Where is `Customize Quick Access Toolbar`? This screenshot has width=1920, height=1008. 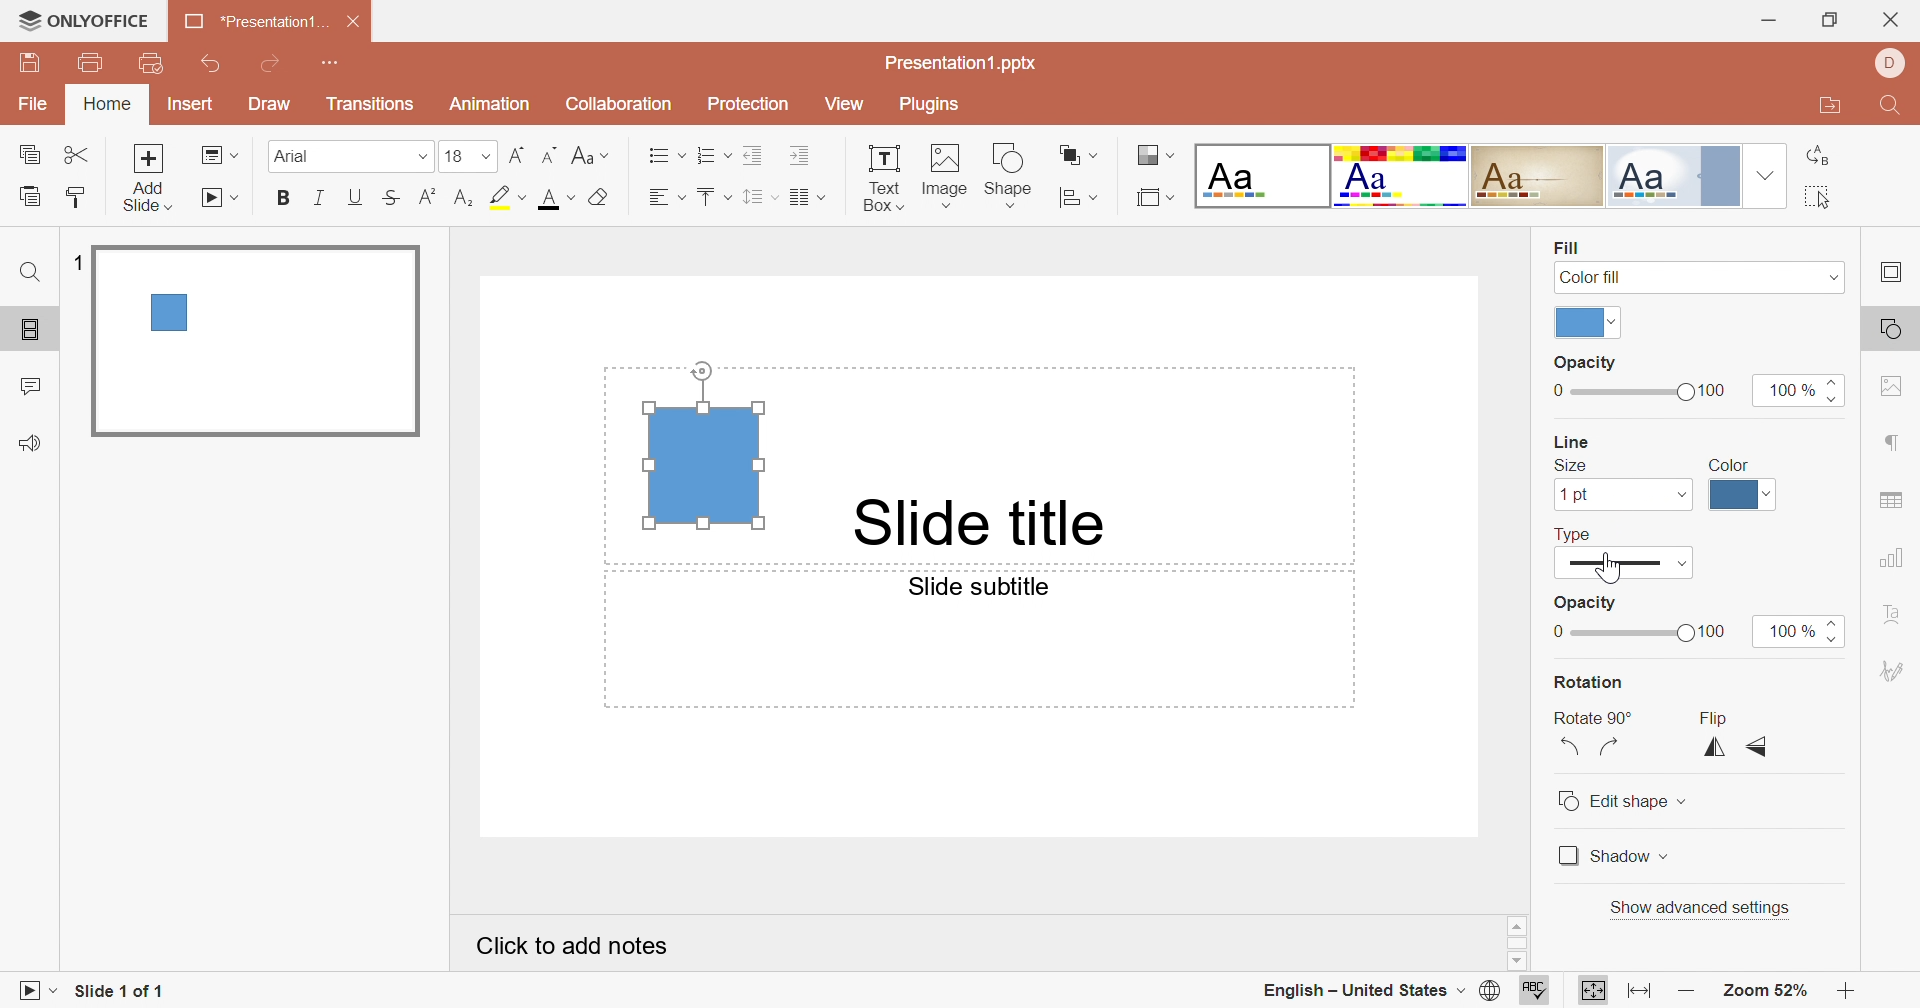
Customize Quick Access Toolbar is located at coordinates (153, 64).